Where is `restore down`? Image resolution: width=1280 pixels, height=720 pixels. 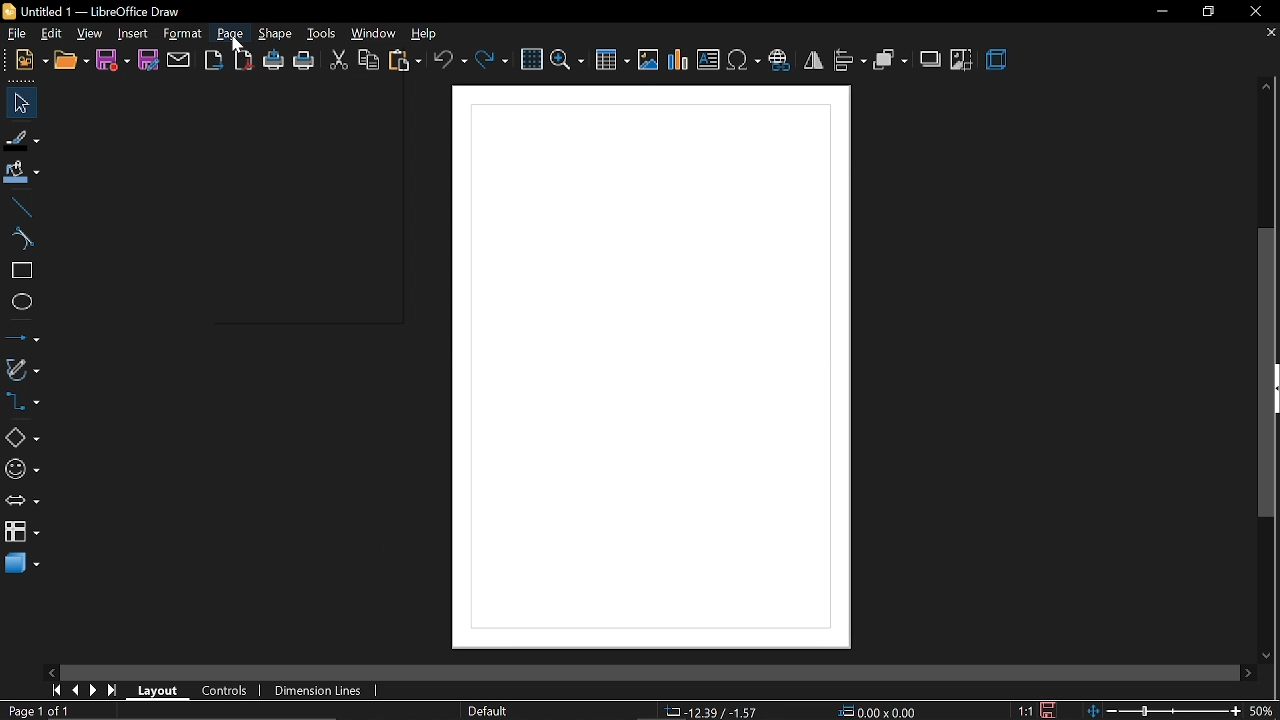 restore down is located at coordinates (1204, 12).